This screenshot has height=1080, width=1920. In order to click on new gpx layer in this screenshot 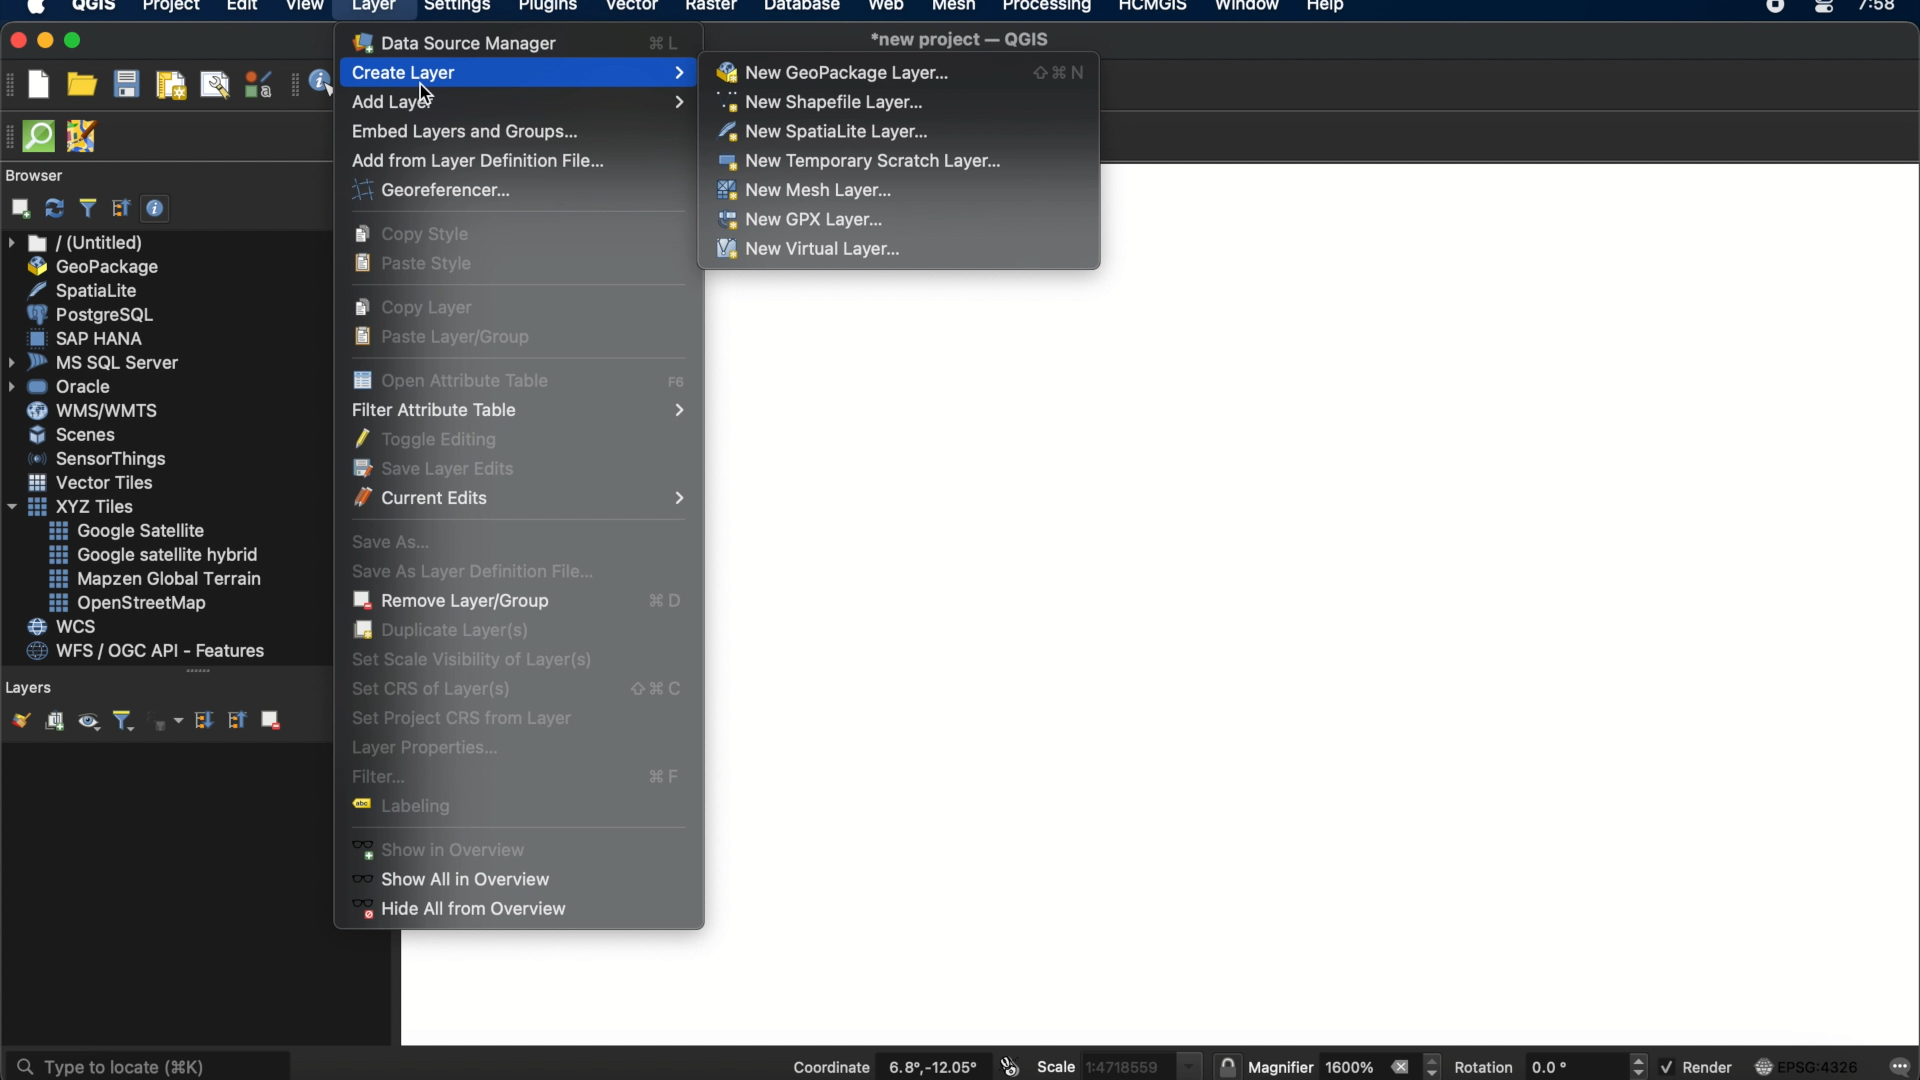, I will do `click(803, 219)`.